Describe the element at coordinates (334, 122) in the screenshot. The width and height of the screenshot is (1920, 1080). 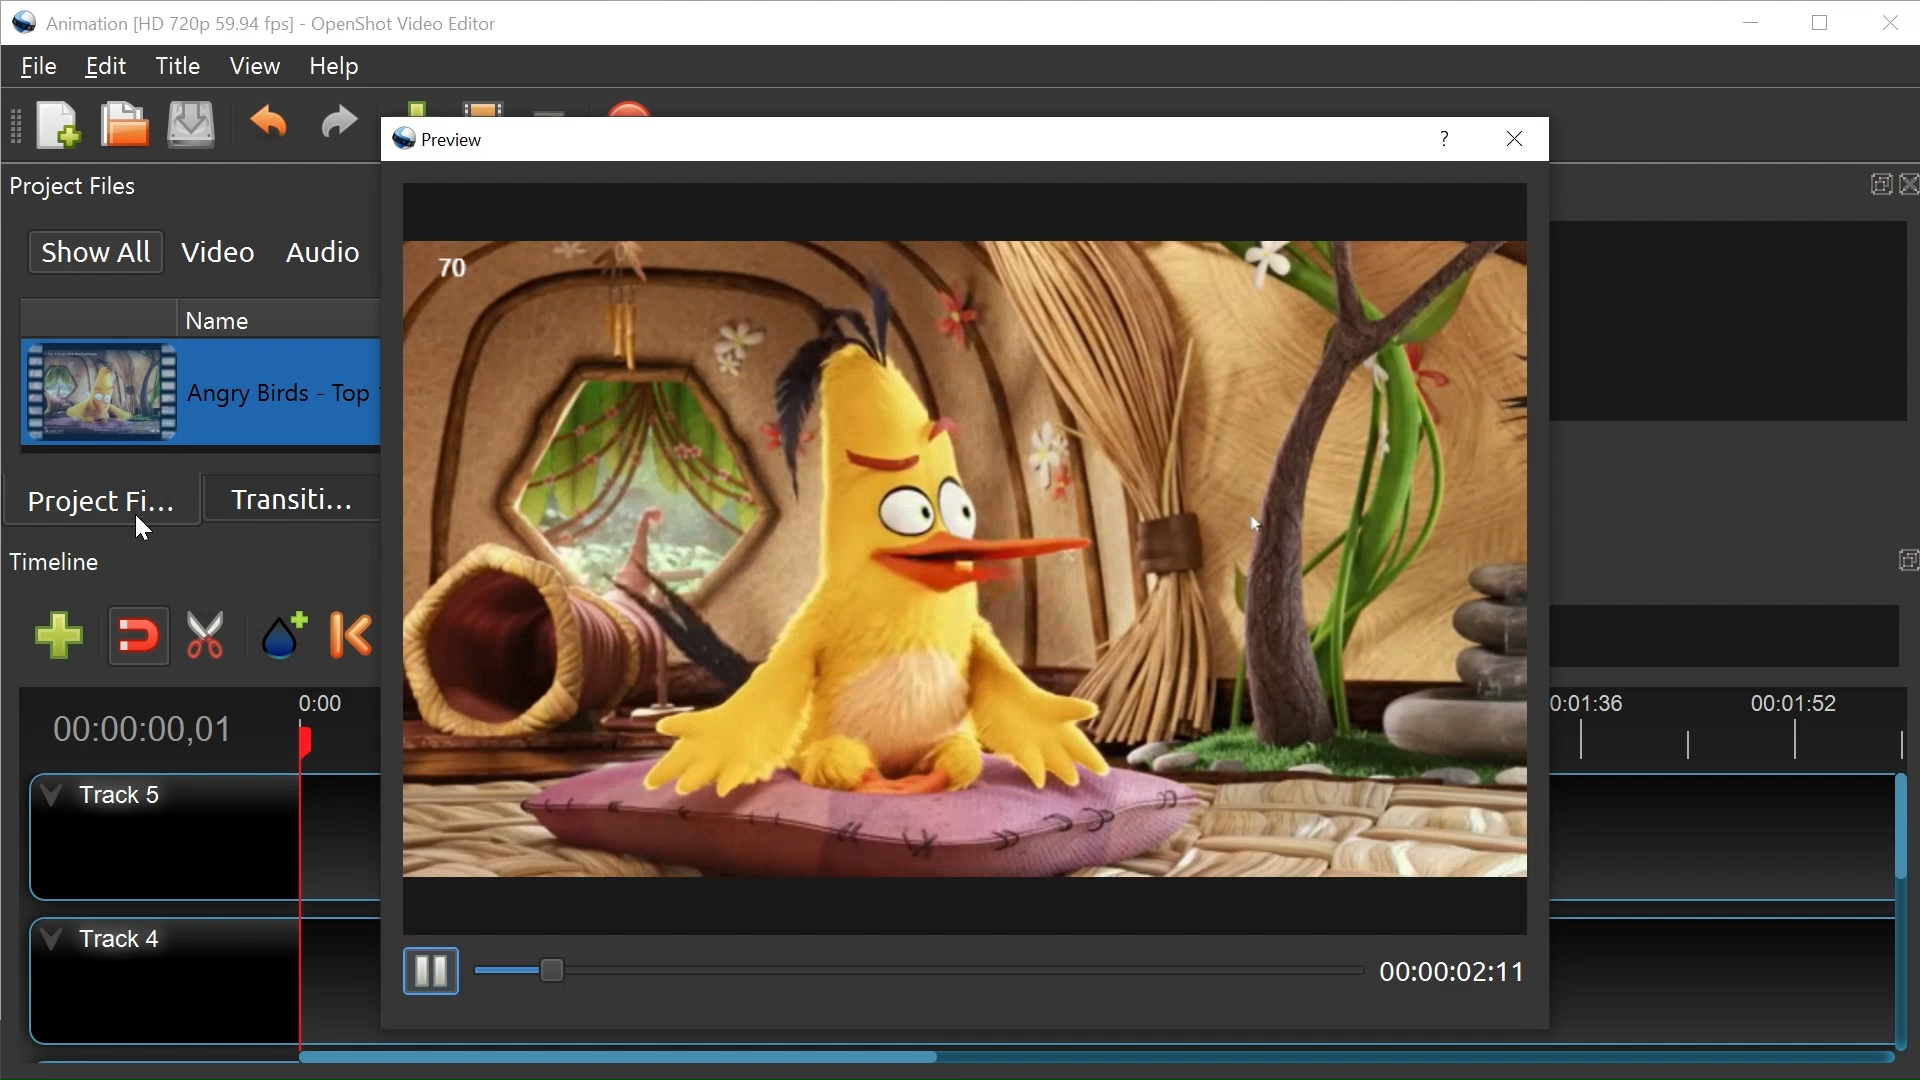
I see `Redo` at that location.